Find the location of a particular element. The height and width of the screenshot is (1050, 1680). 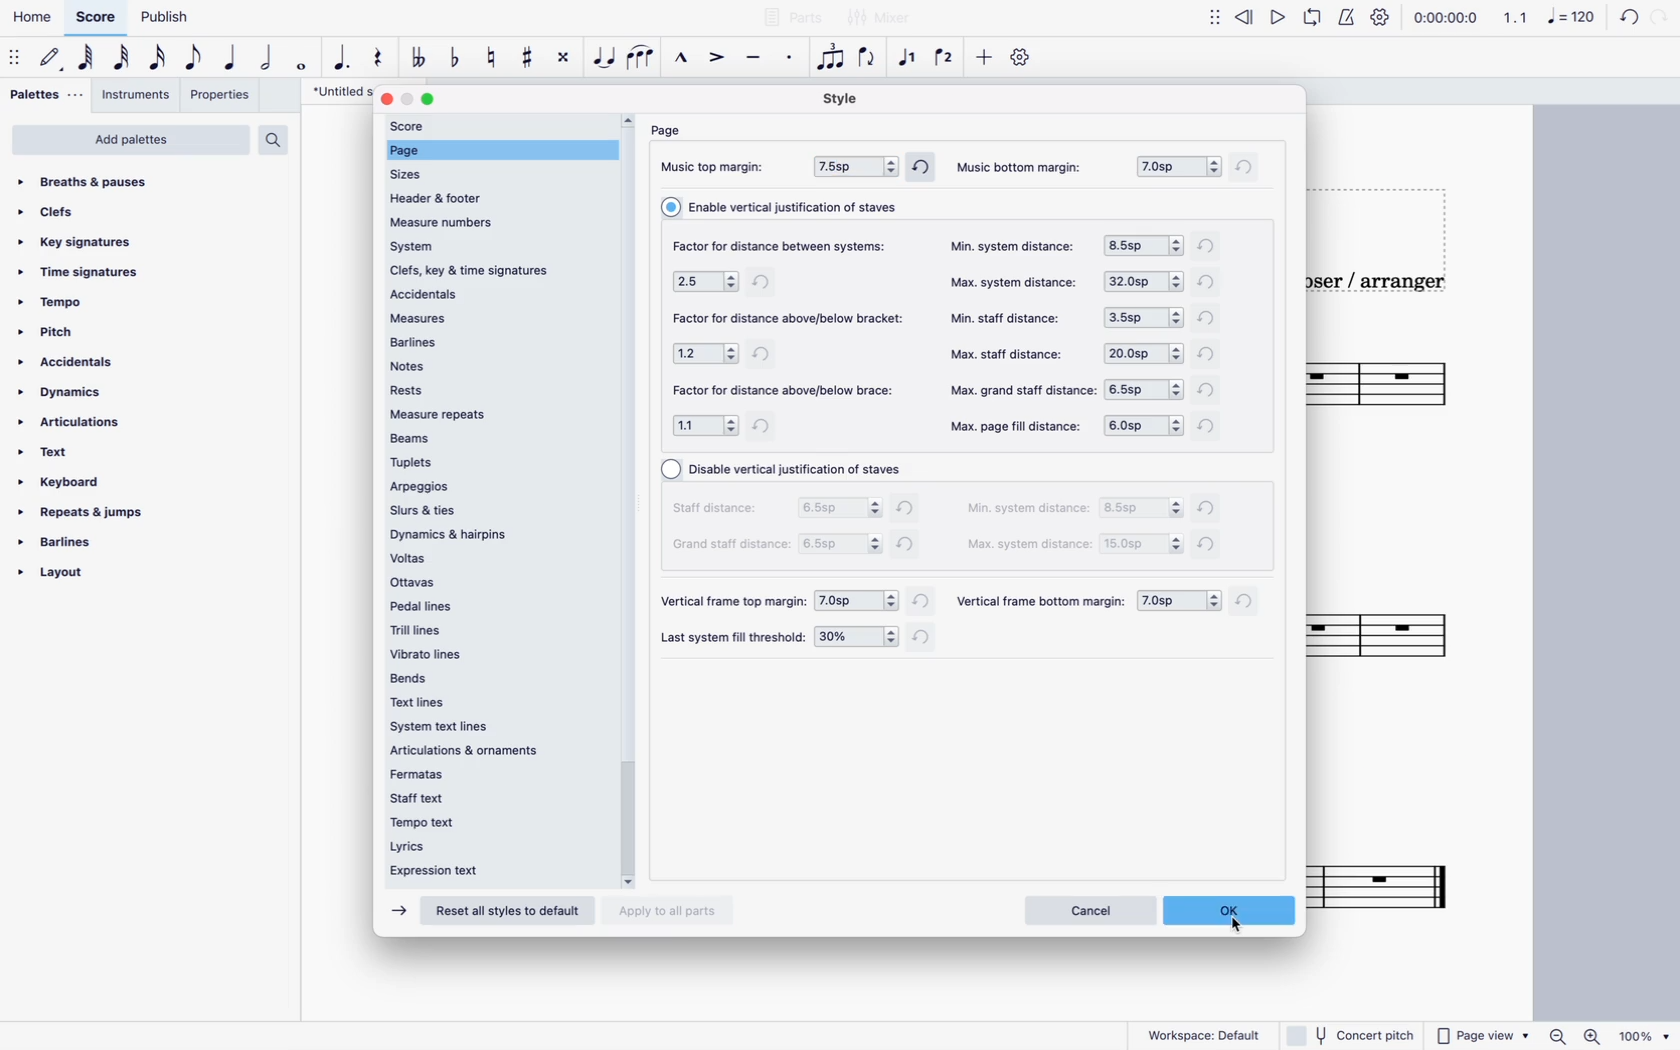

tie is located at coordinates (605, 62).